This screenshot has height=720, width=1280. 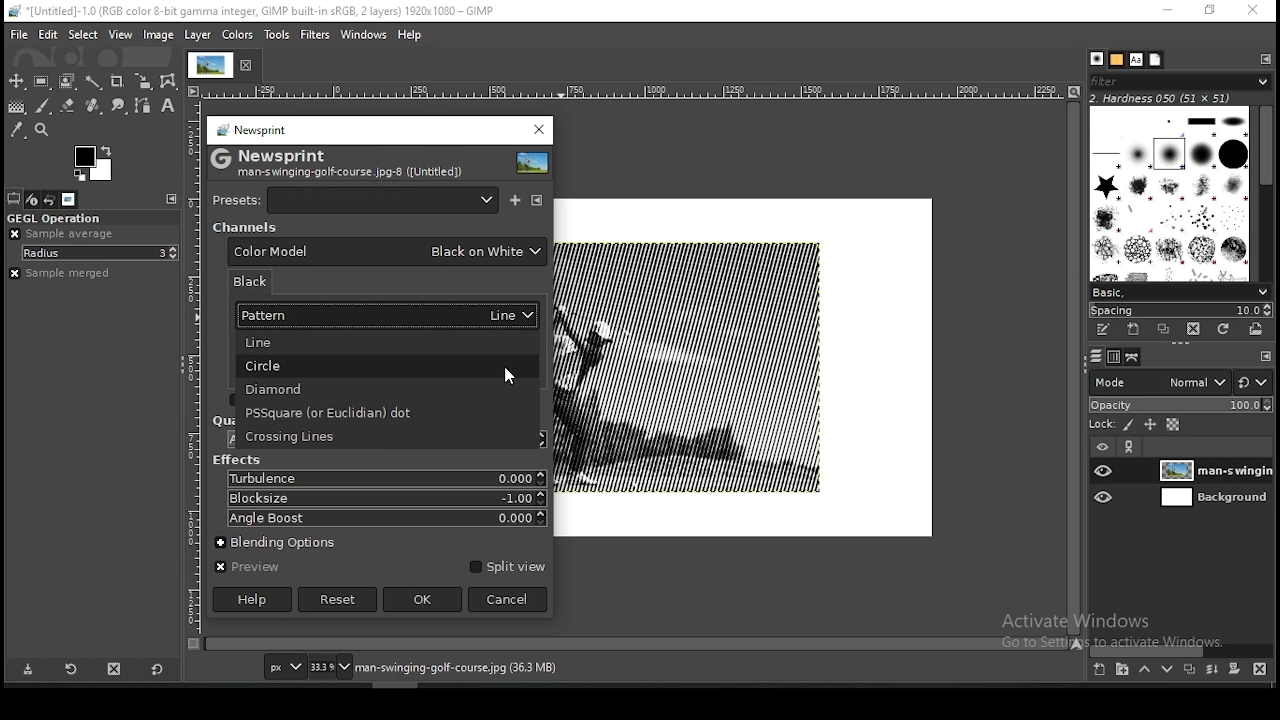 I want to click on ok, so click(x=421, y=599).